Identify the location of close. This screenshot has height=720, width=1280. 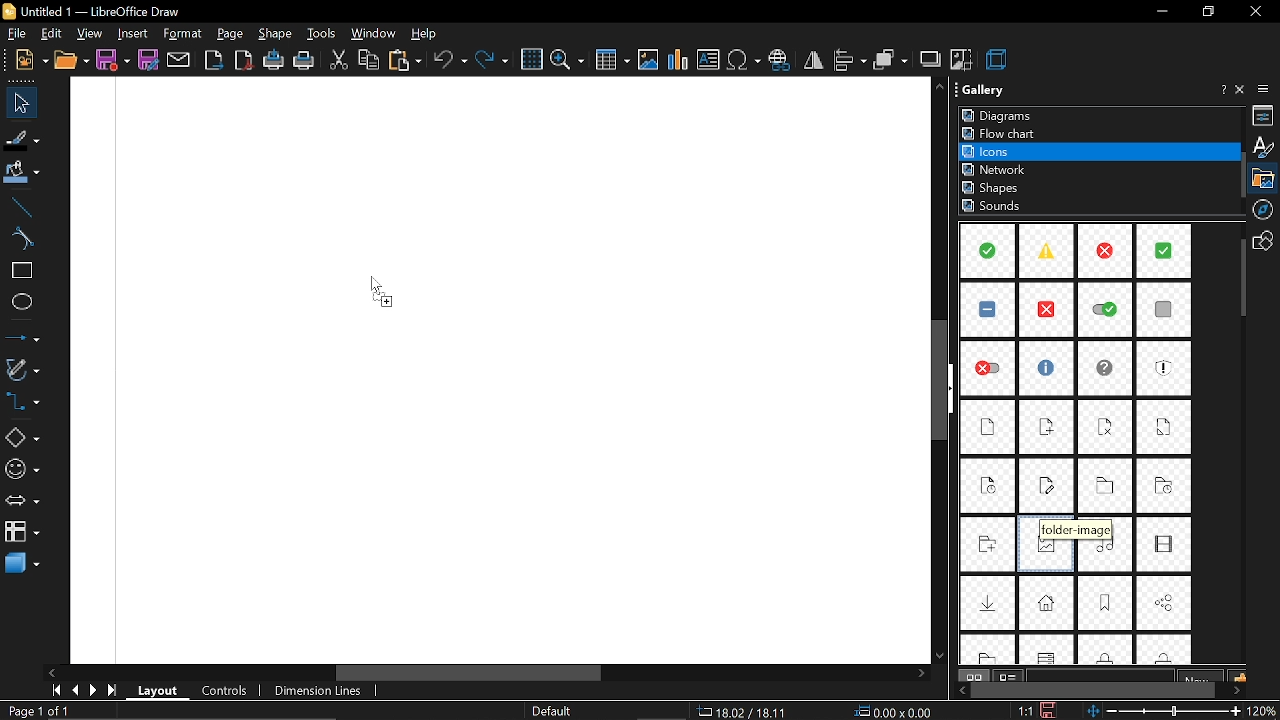
(1242, 90).